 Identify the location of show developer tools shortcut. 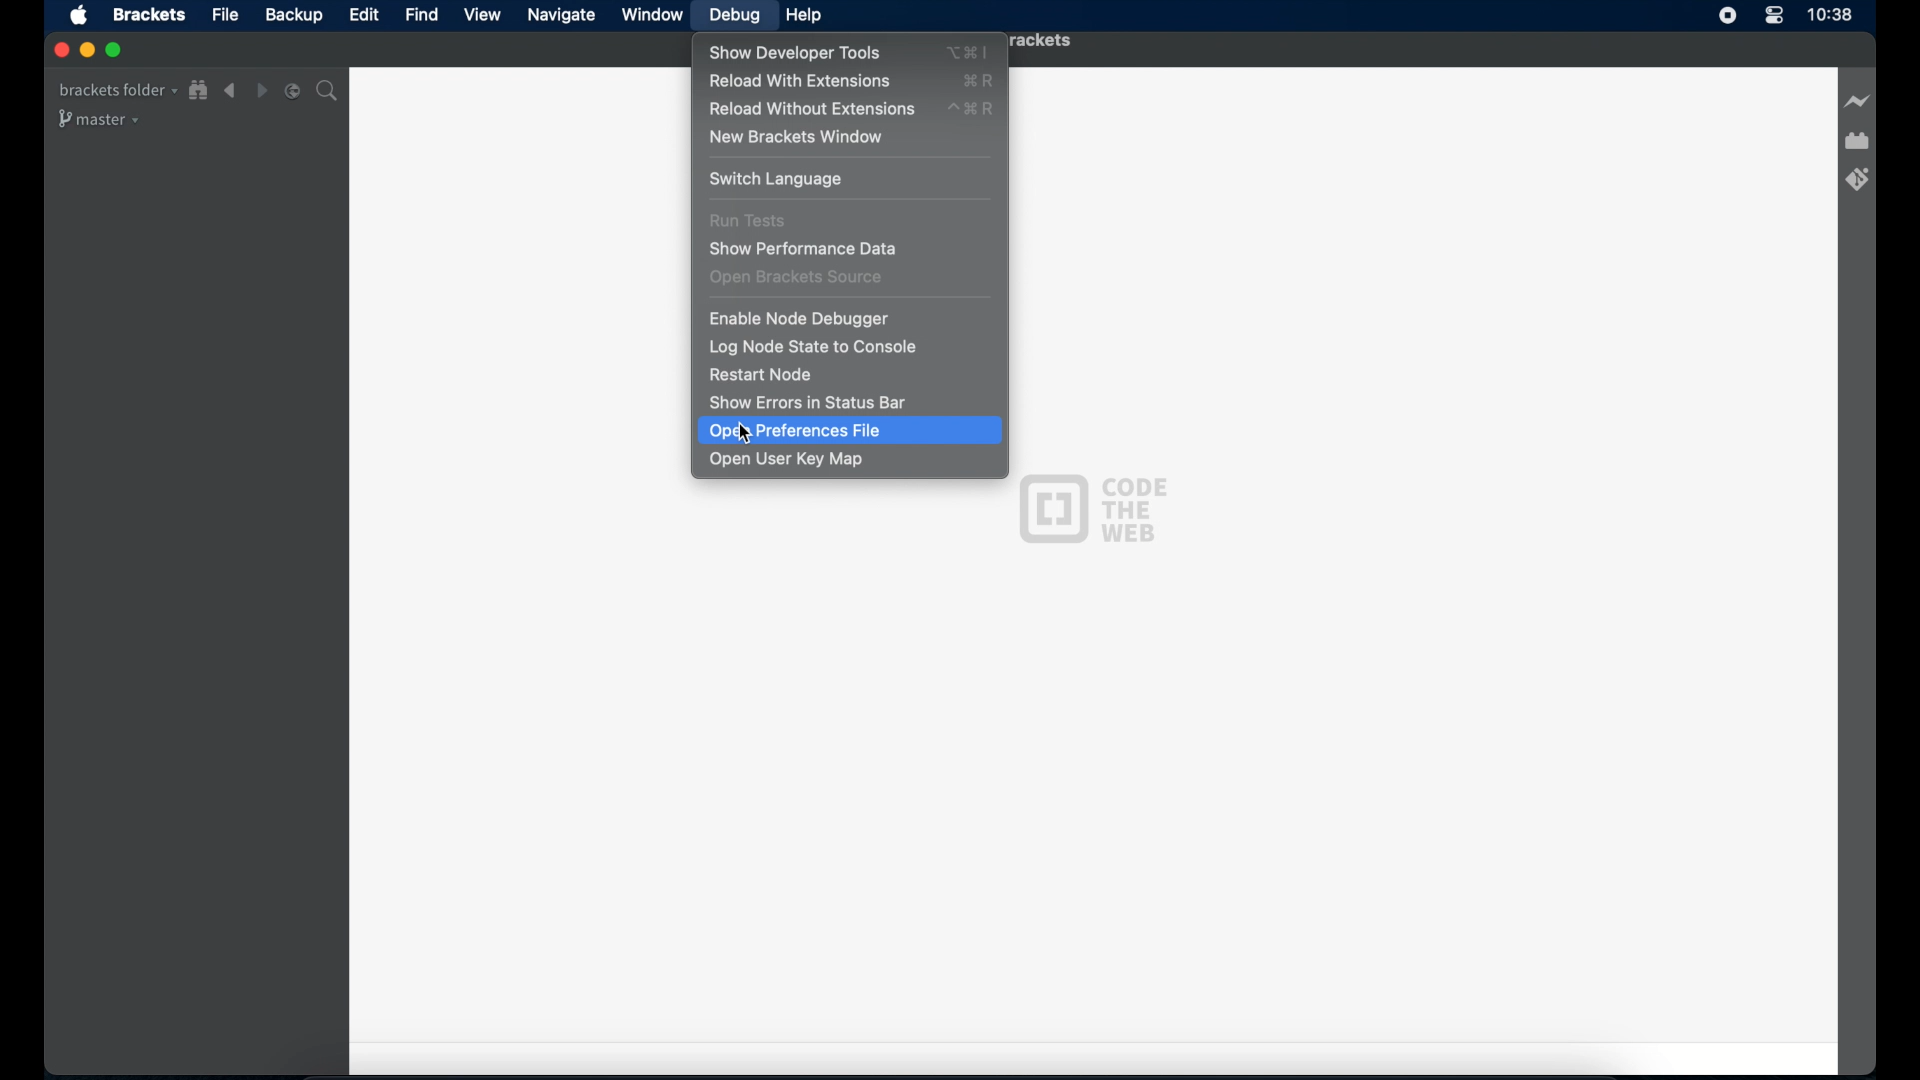
(968, 53).